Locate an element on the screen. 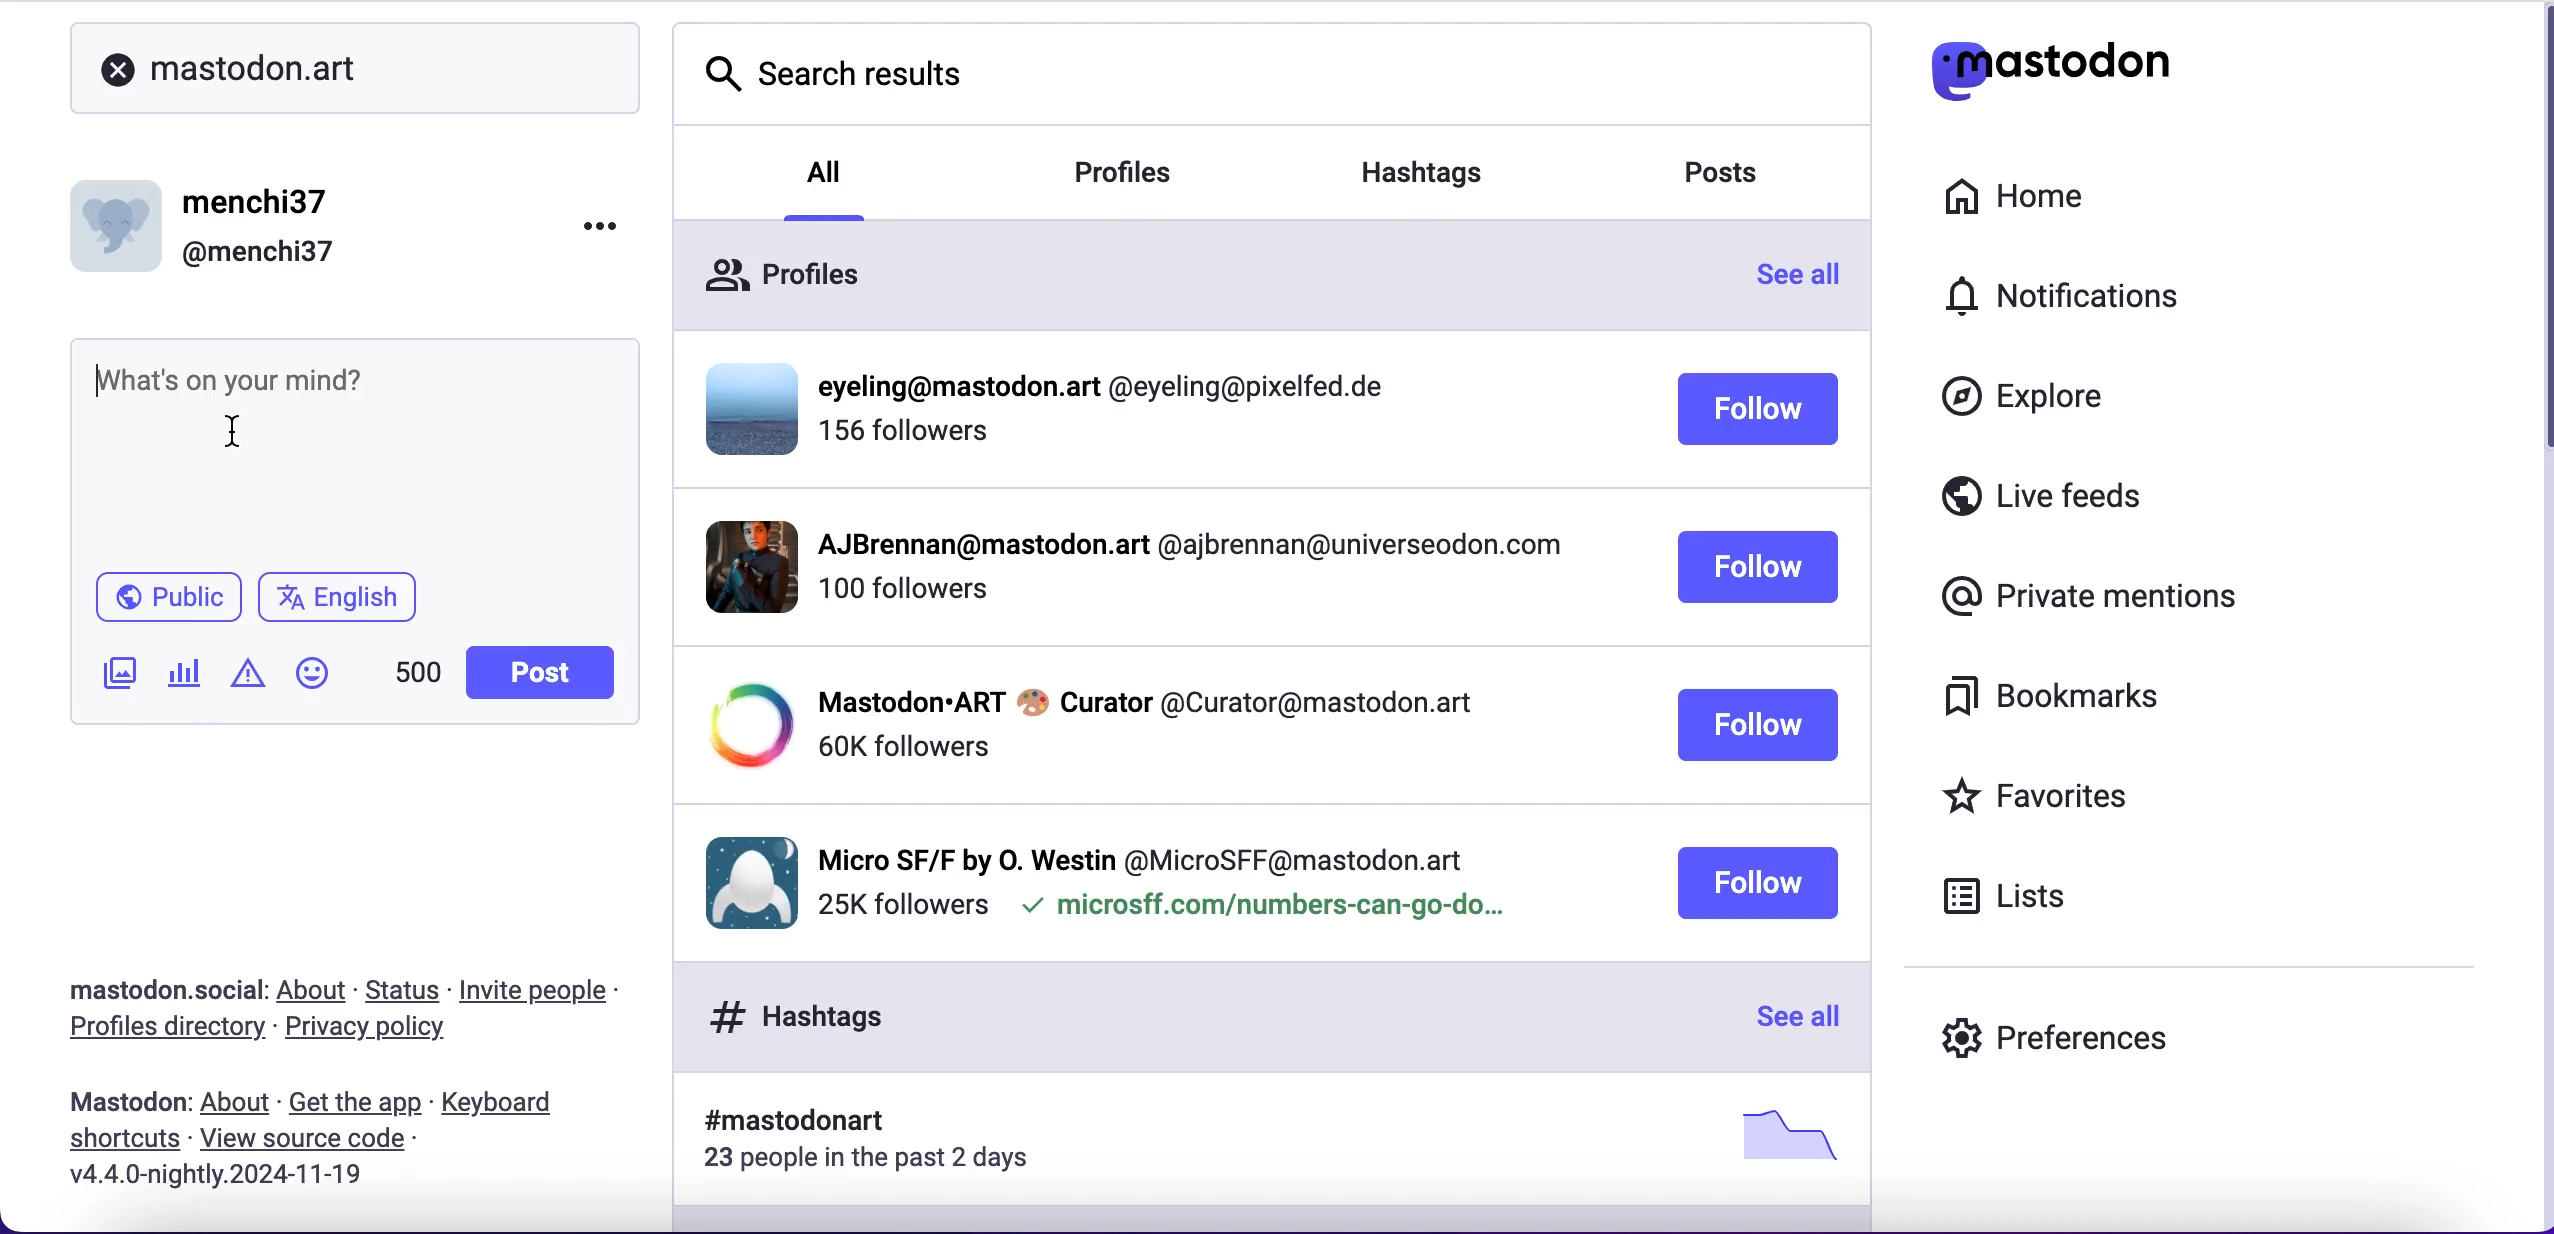 This screenshot has height=1234, width=2554. mastodon logo is located at coordinates (2053, 61).